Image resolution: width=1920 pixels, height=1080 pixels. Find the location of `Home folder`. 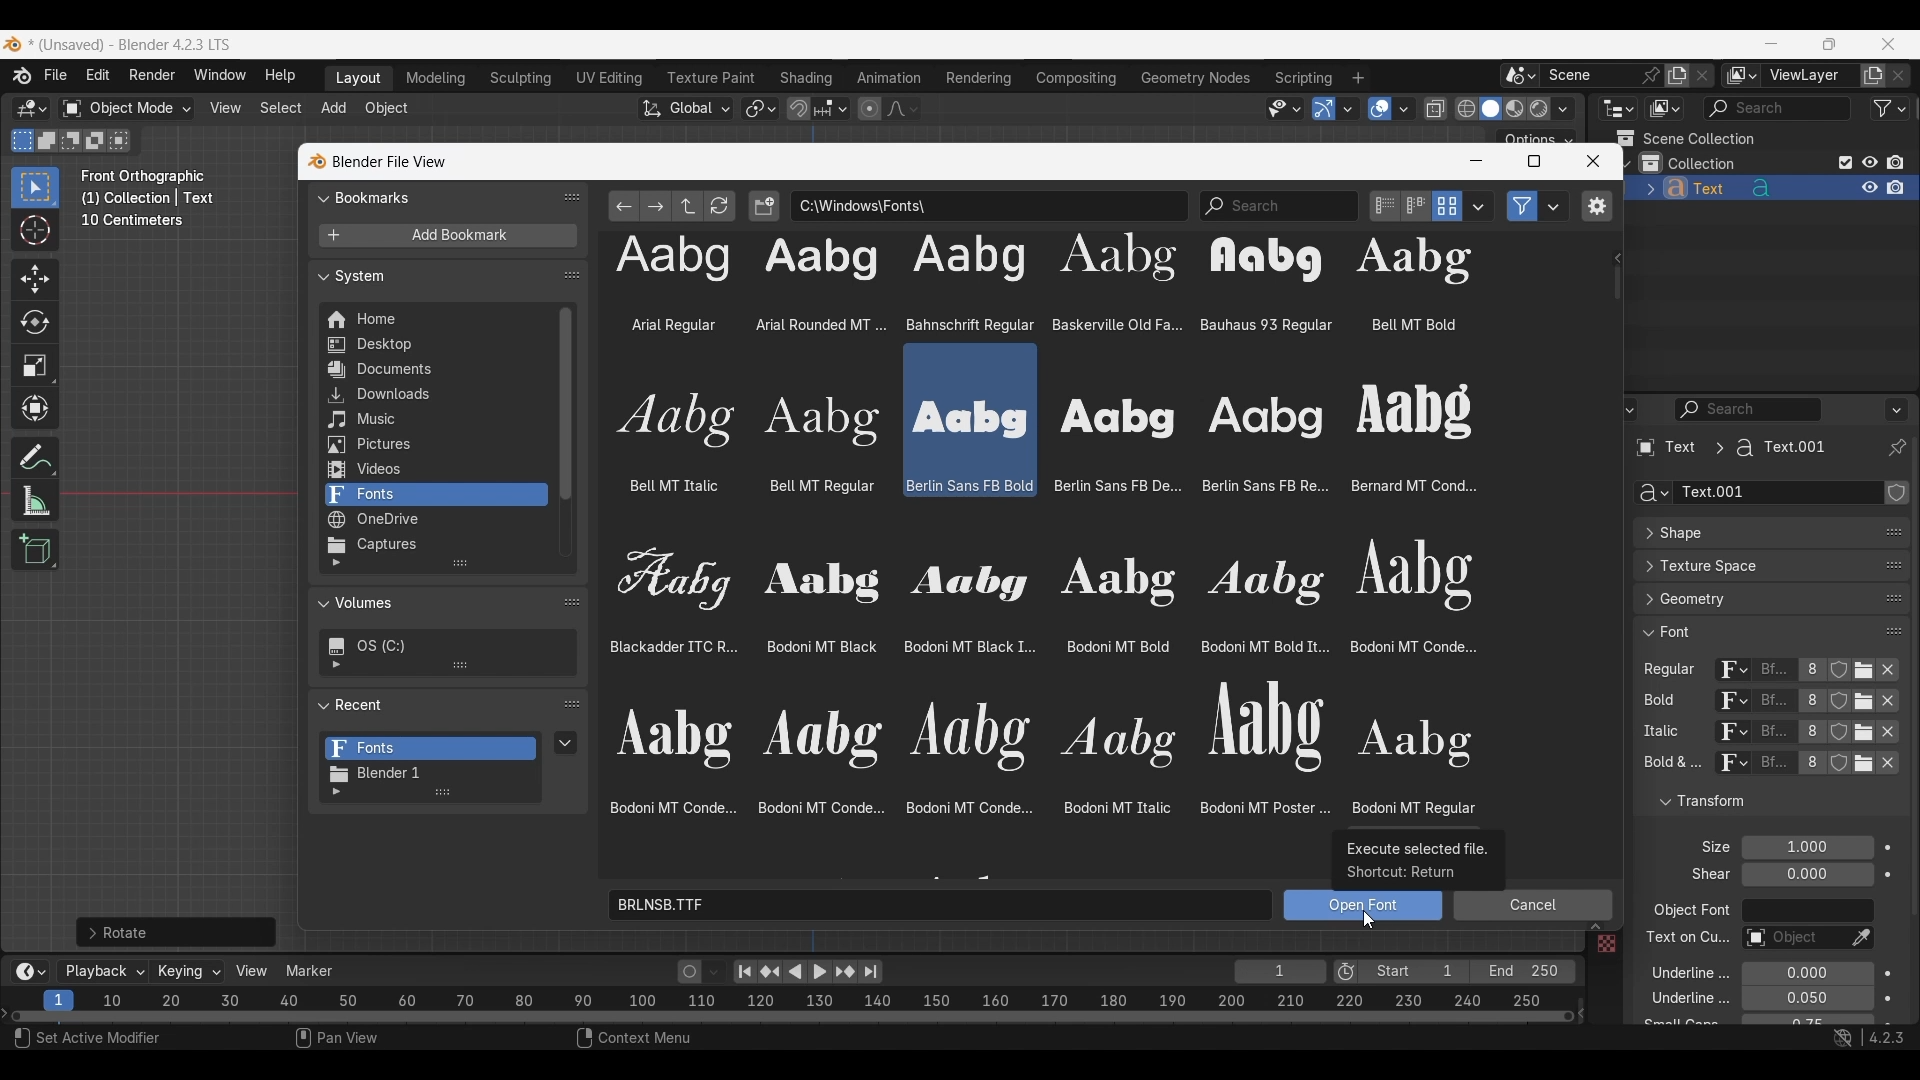

Home folder is located at coordinates (434, 319).